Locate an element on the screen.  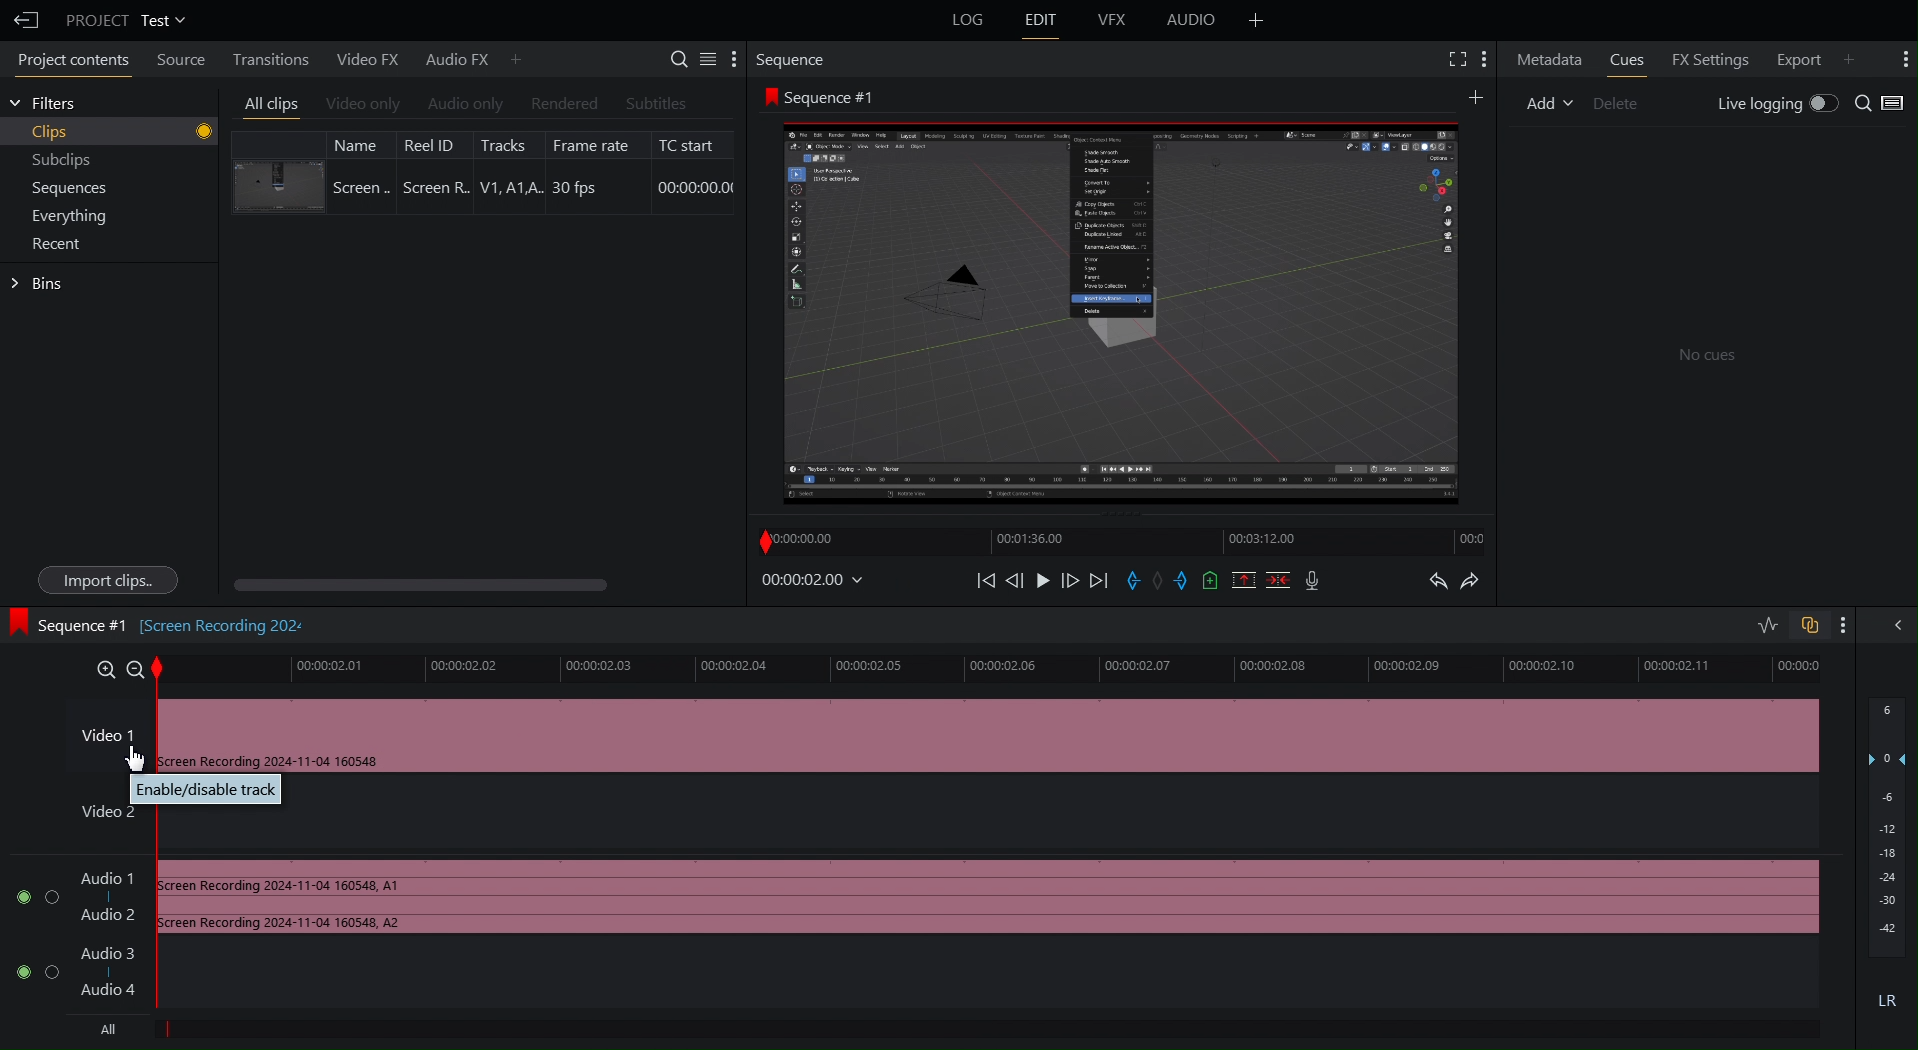
Timestamp is located at coordinates (811, 583).